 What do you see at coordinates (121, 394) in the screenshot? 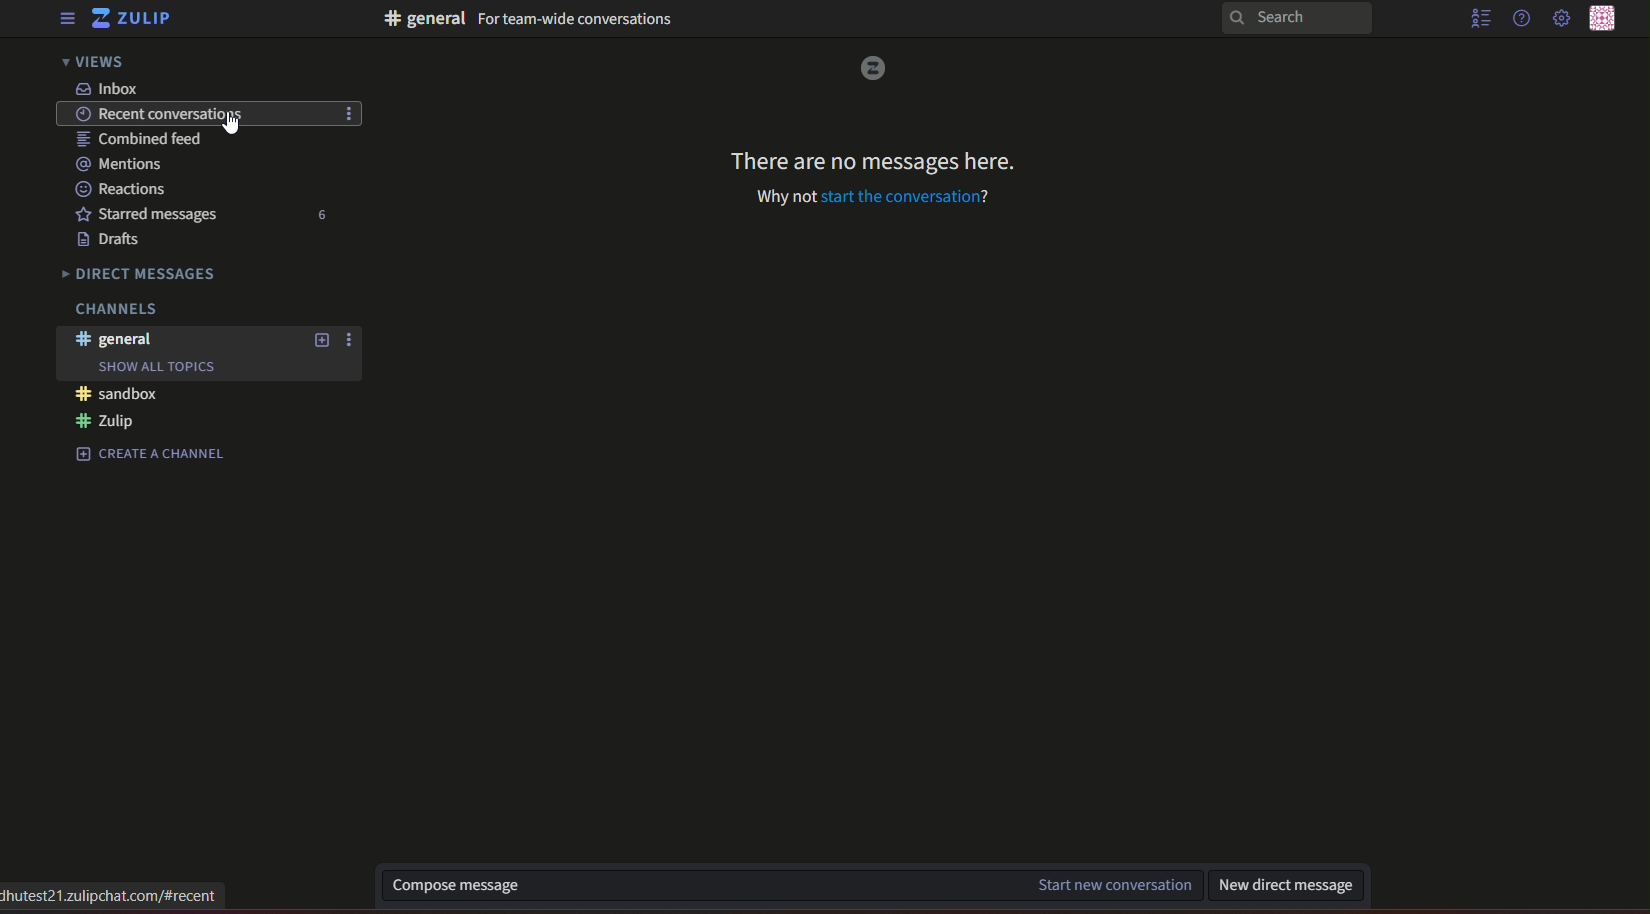
I see `sandbox` at bounding box center [121, 394].